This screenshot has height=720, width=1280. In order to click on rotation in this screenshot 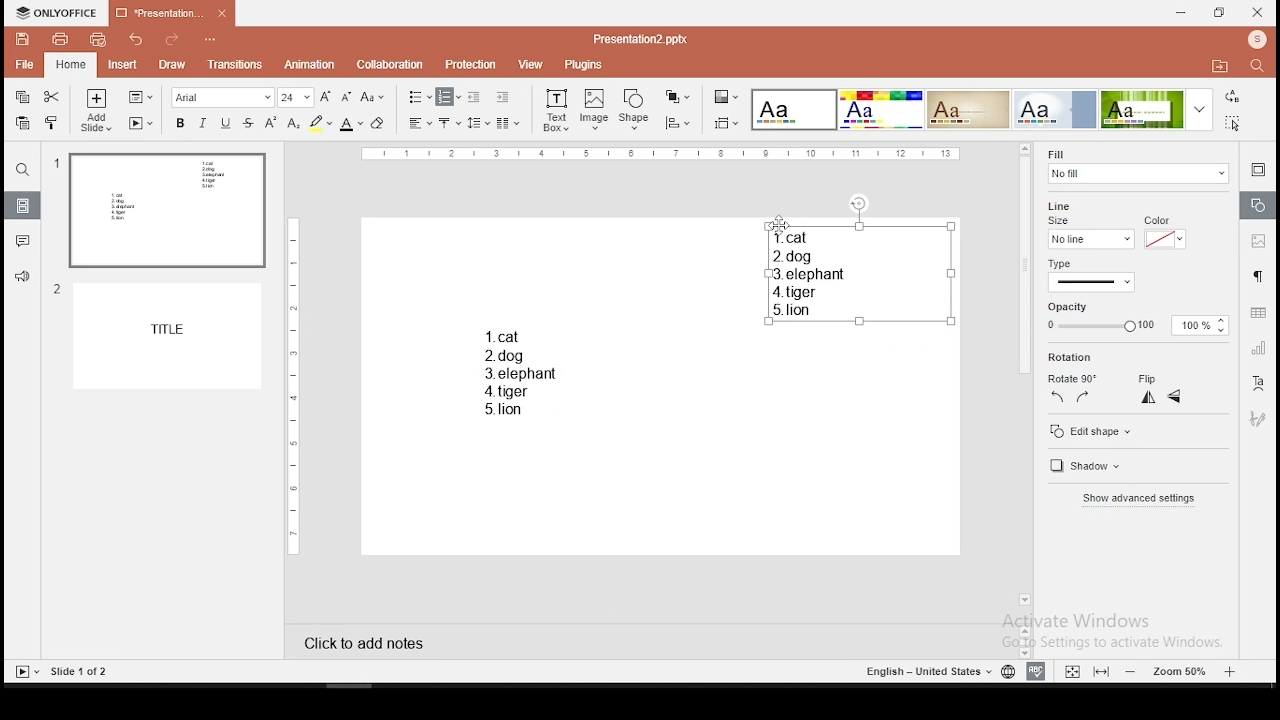, I will do `click(1072, 357)`.